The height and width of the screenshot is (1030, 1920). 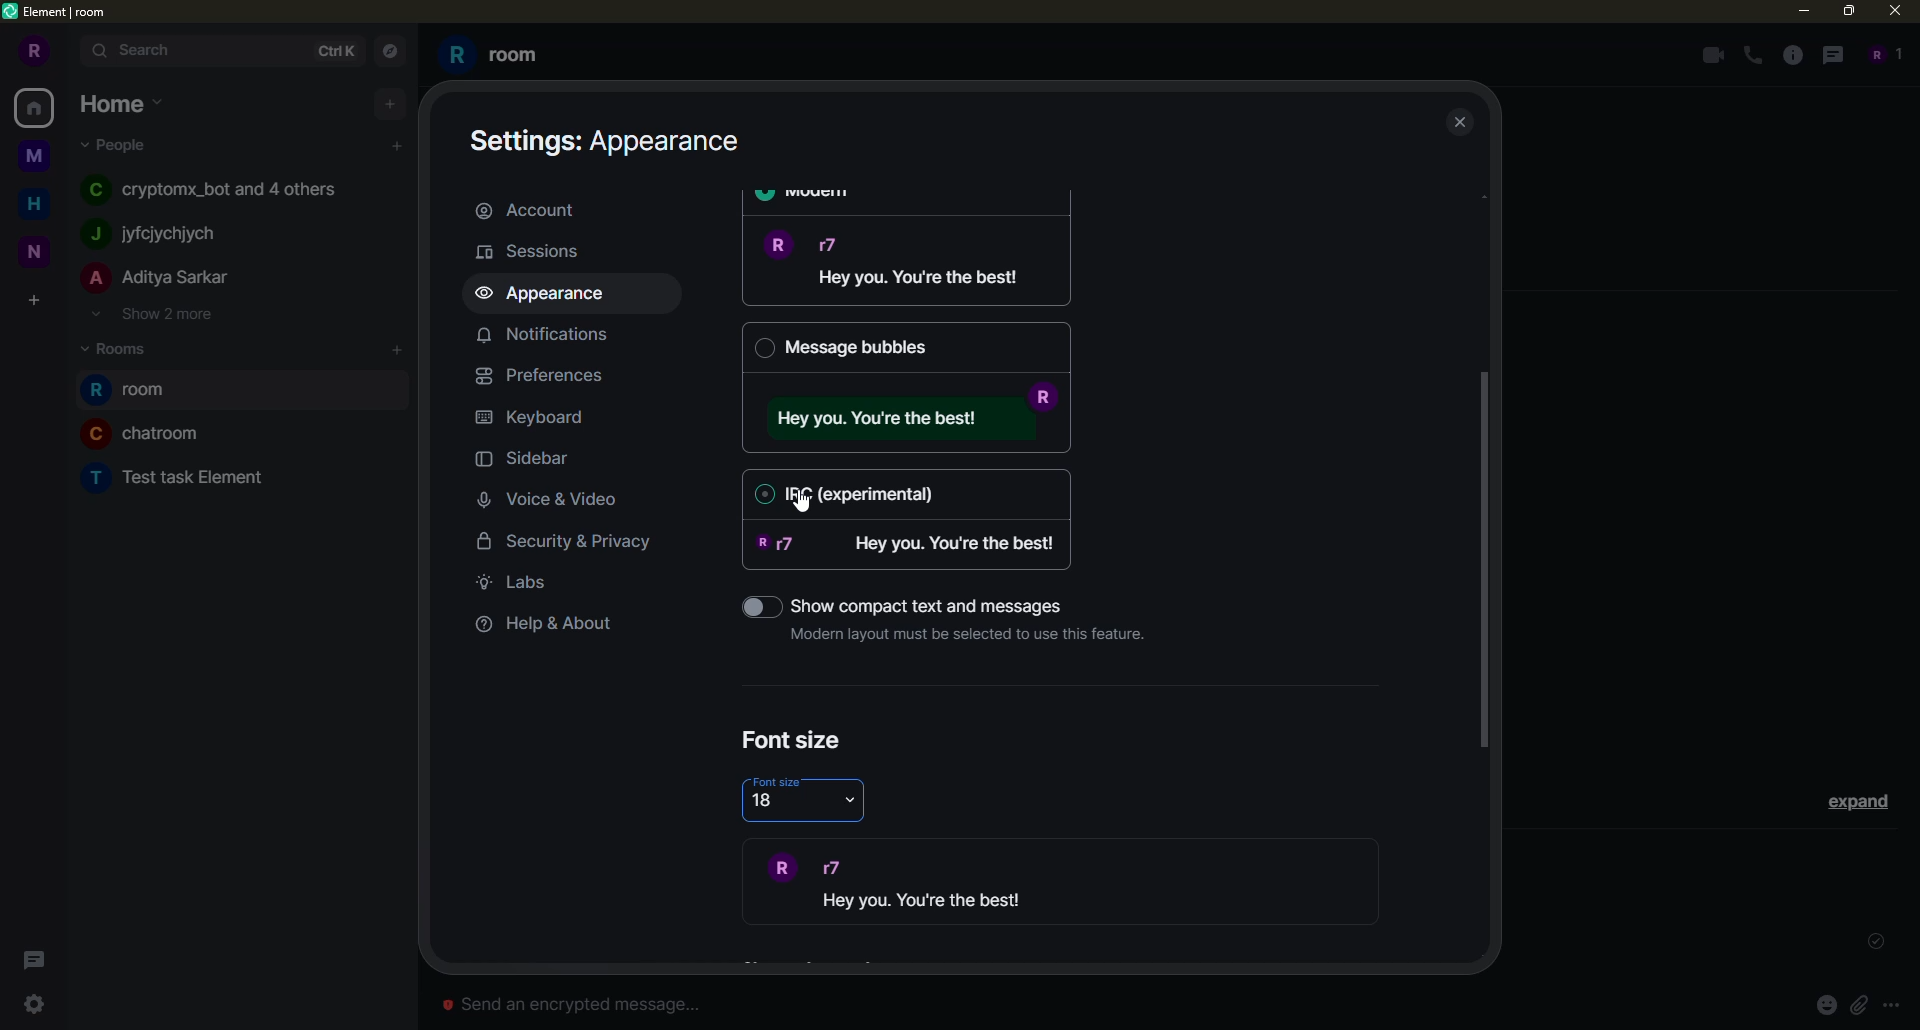 I want to click on people, so click(x=153, y=234).